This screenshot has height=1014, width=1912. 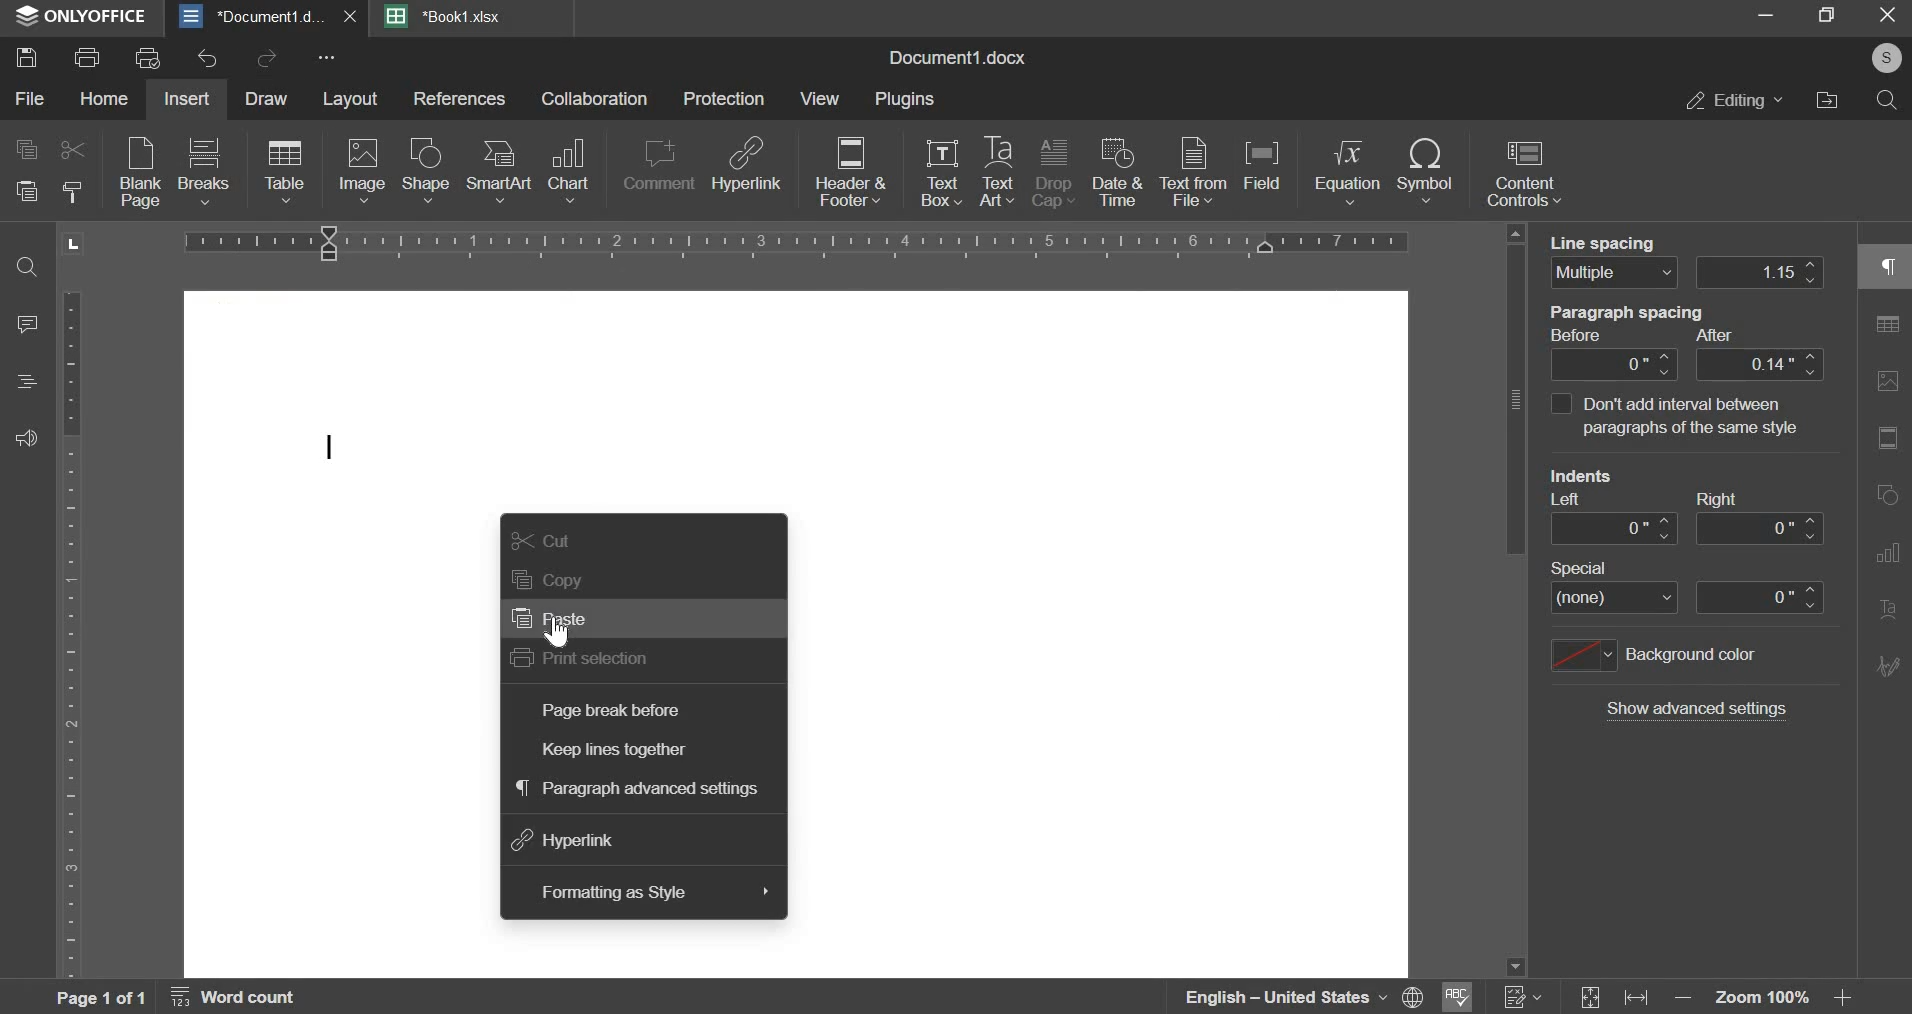 What do you see at coordinates (1726, 104) in the screenshot?
I see `editing` at bounding box center [1726, 104].